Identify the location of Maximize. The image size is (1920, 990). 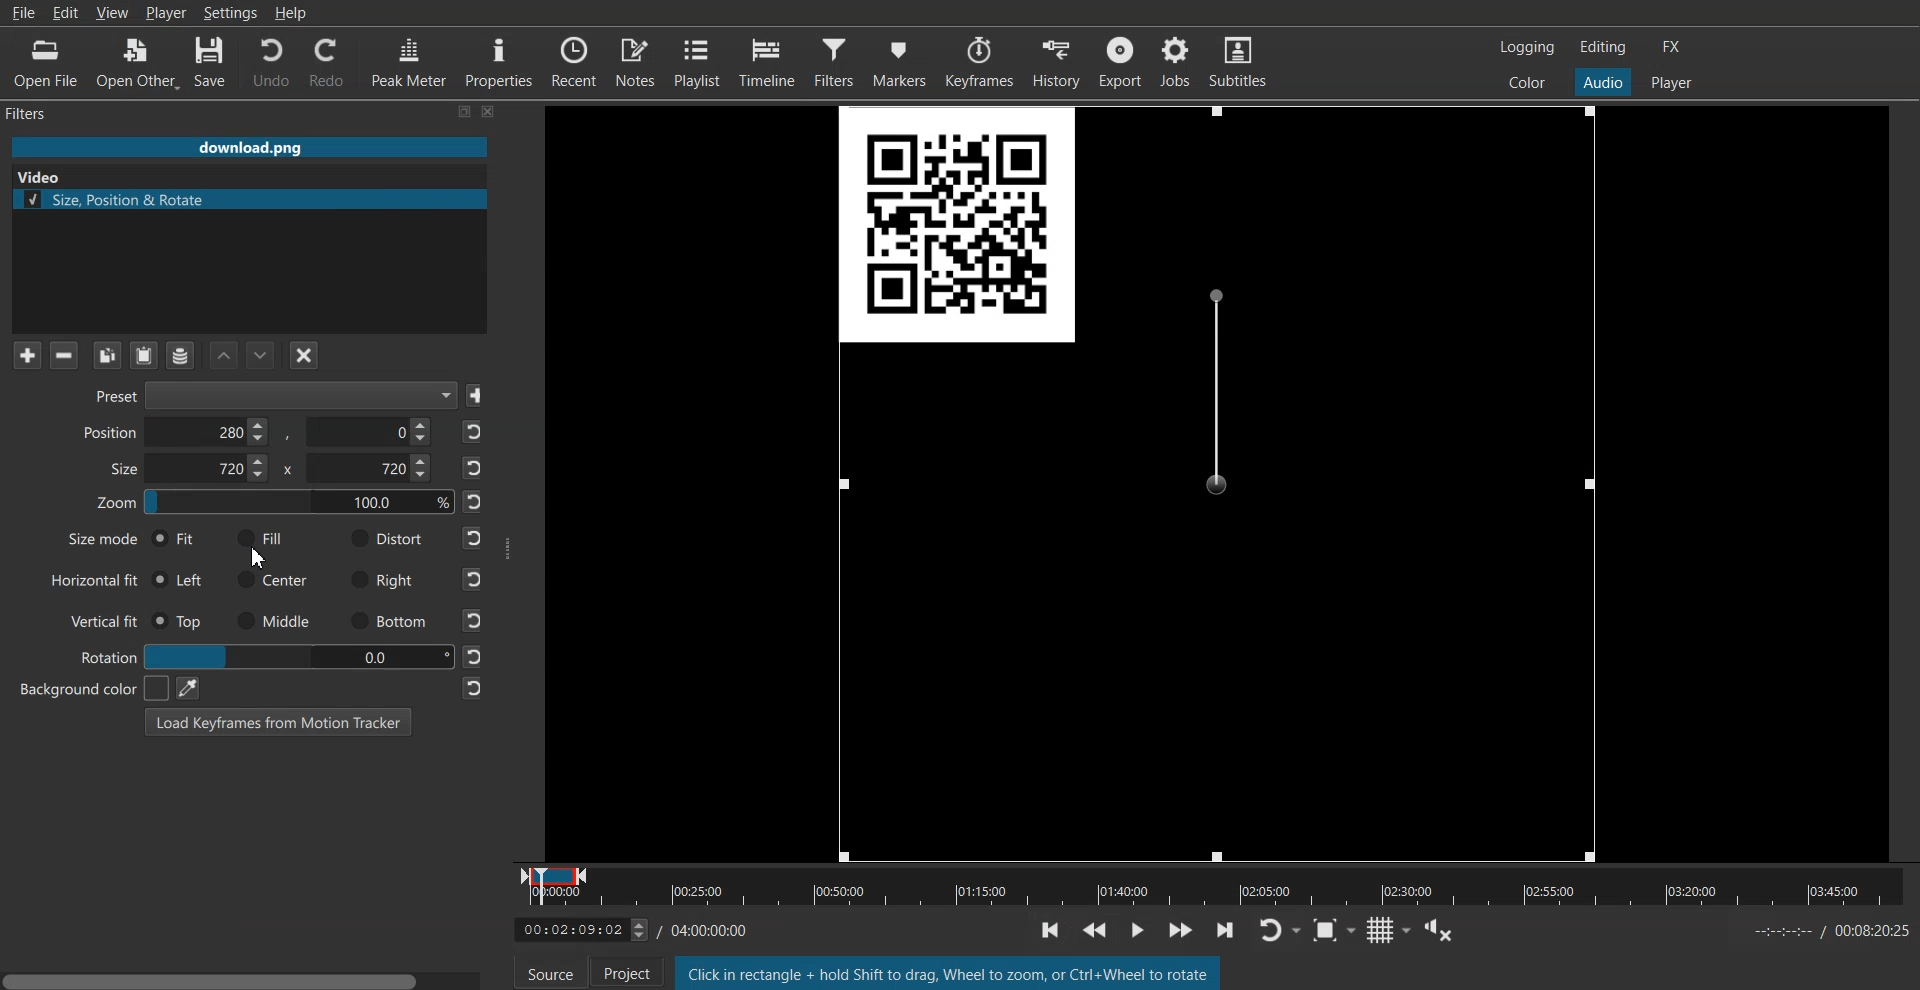
(466, 112).